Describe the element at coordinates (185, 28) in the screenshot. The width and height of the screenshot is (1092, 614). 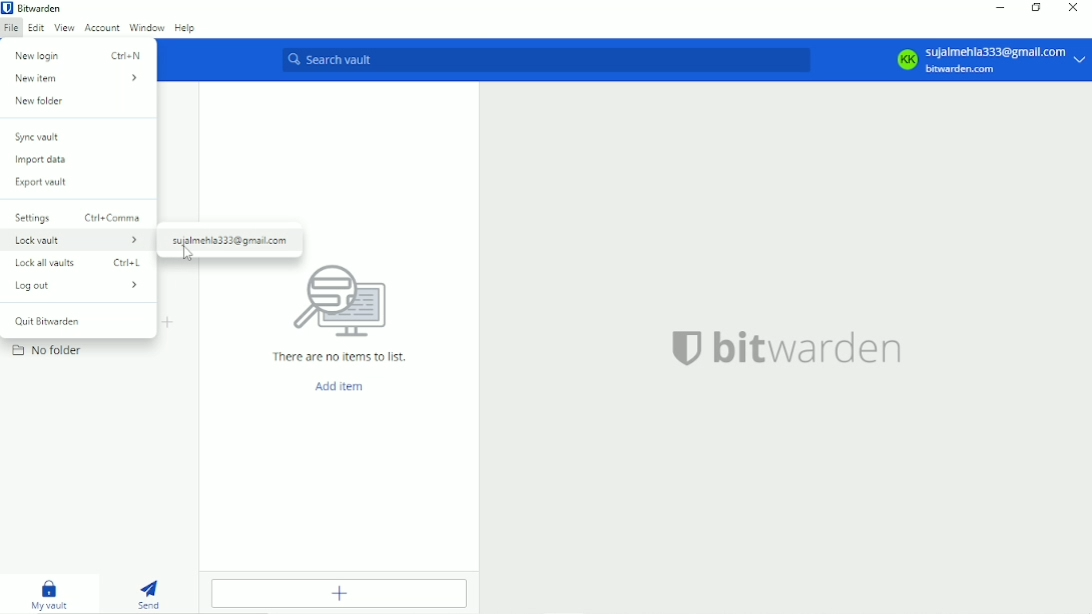
I see `Help` at that location.